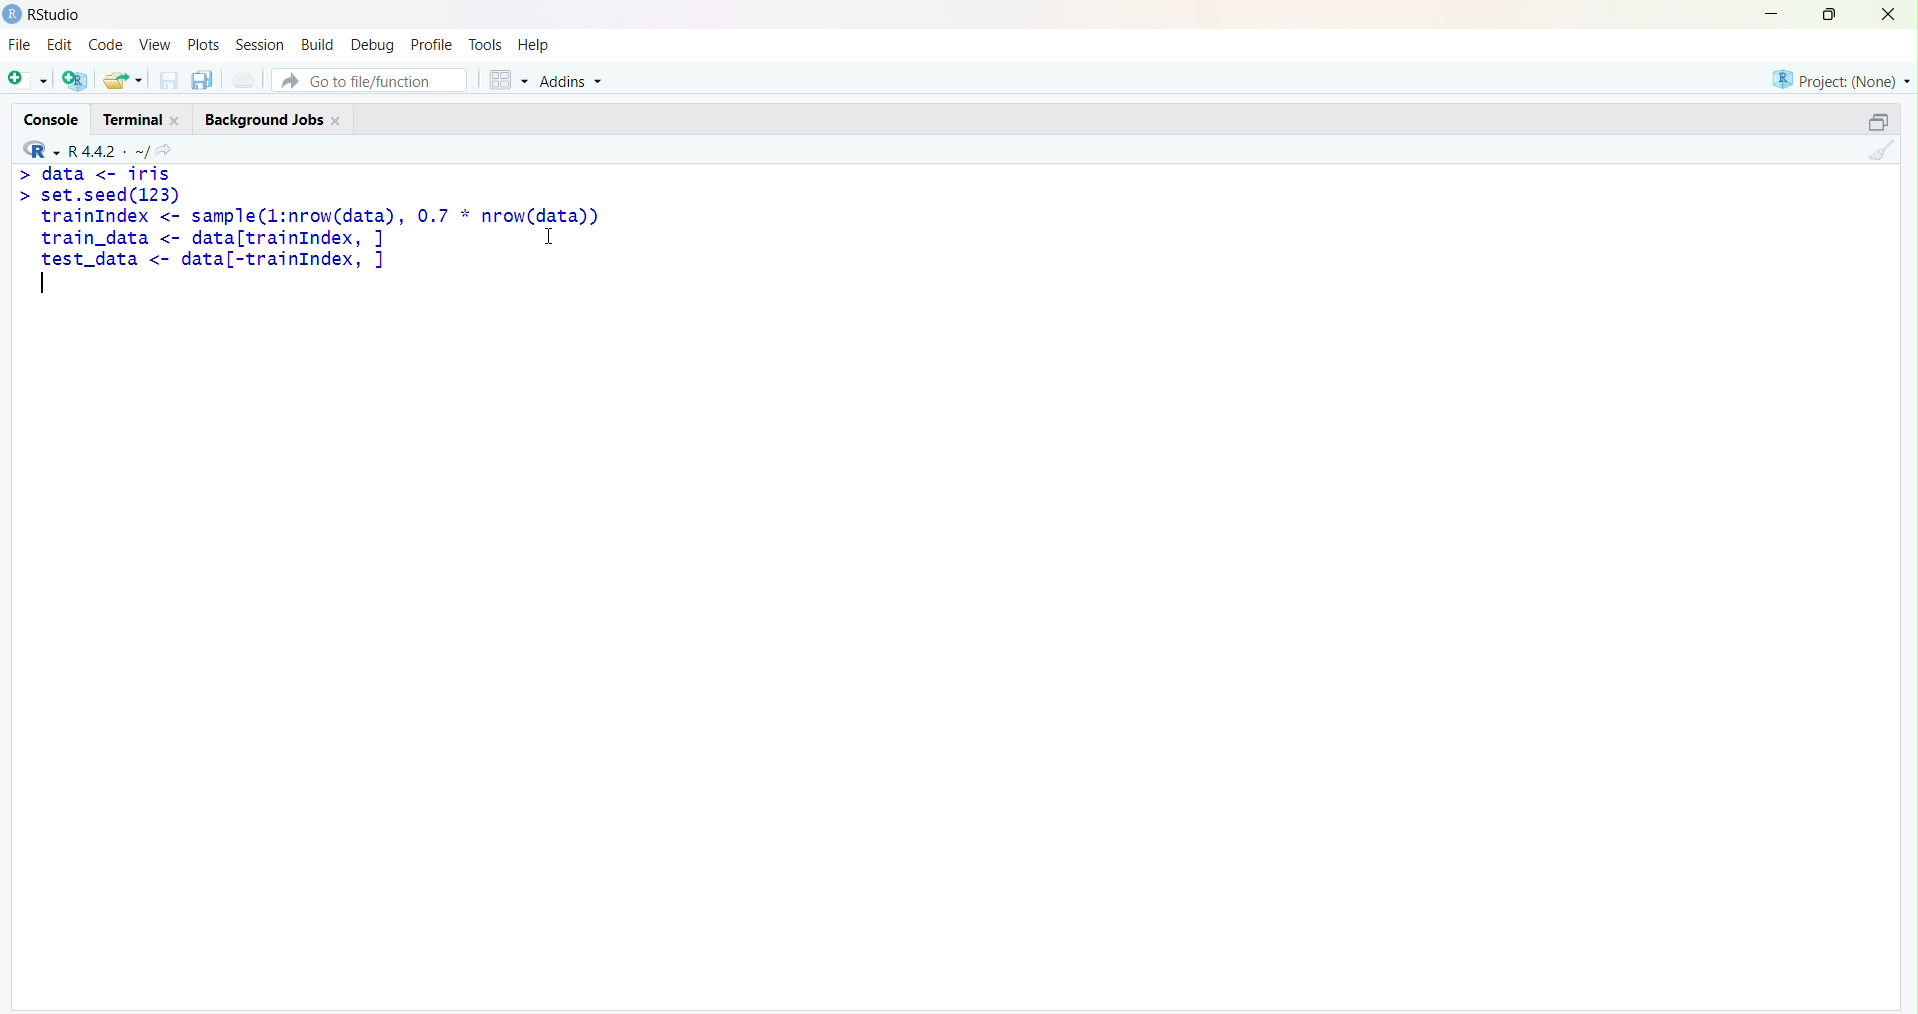 This screenshot has width=1918, height=1014. What do you see at coordinates (108, 173) in the screenshot?
I see `data <- iris` at bounding box center [108, 173].